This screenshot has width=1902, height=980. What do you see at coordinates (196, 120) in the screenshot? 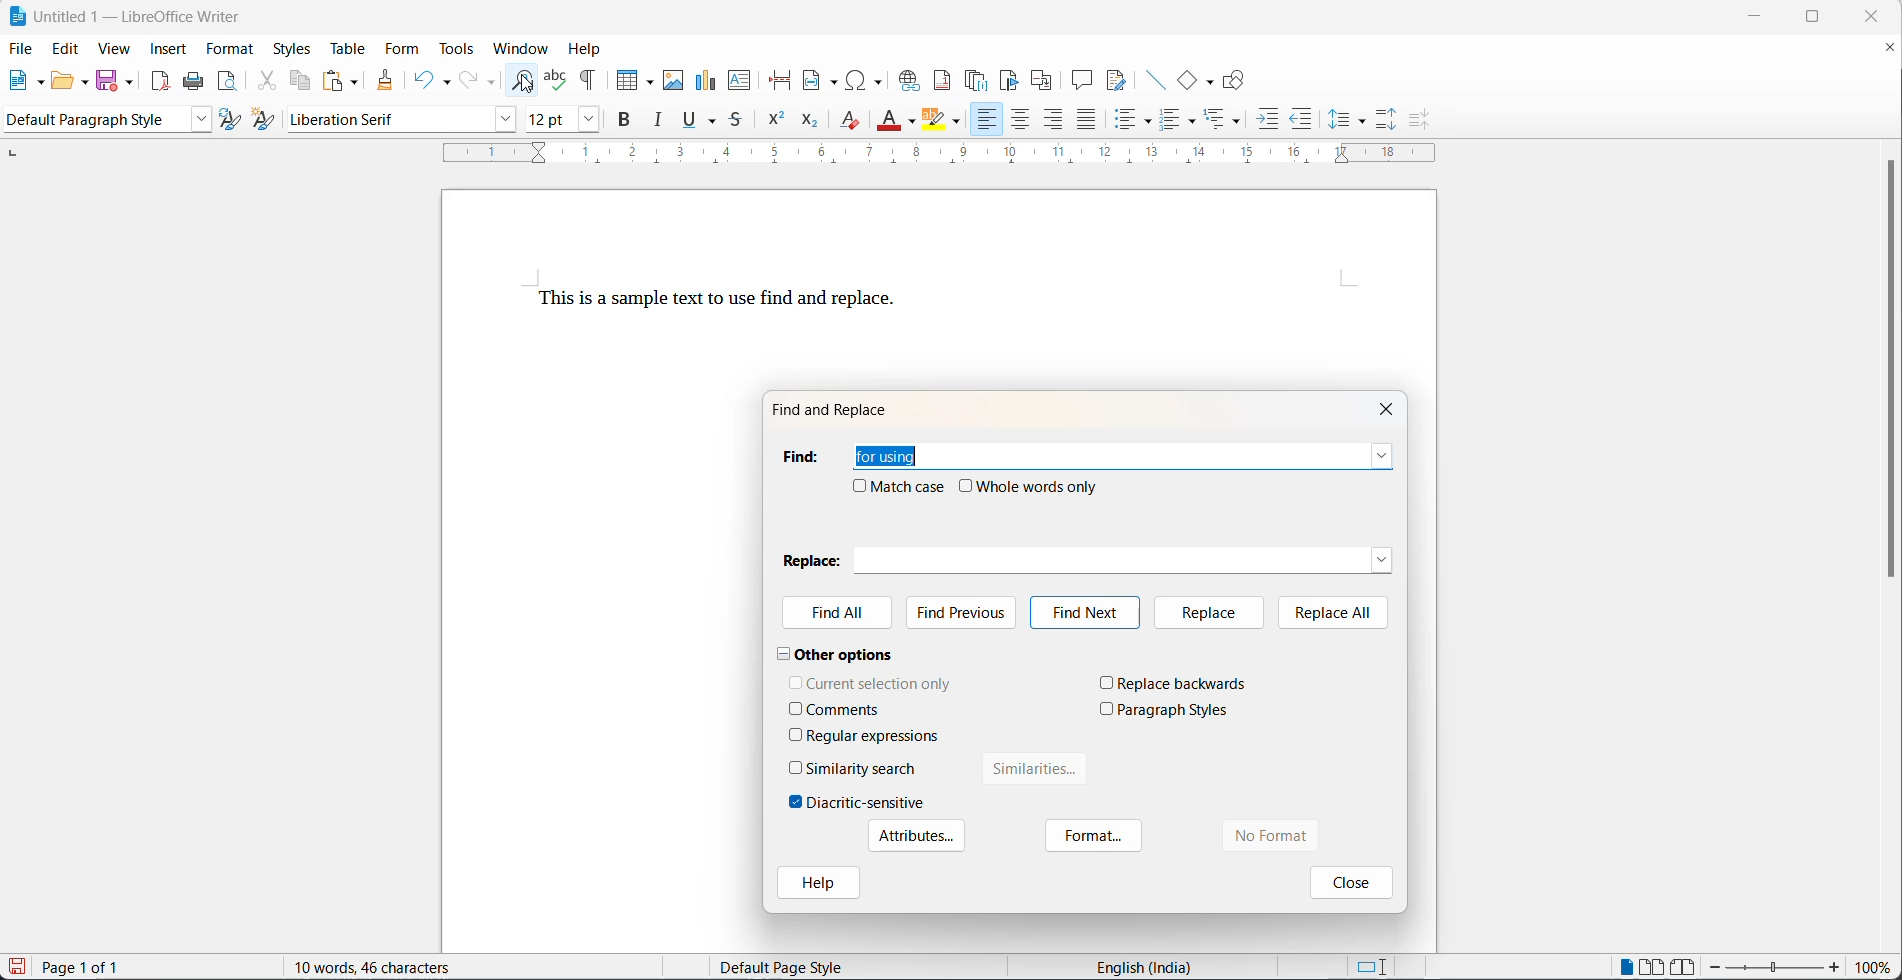
I see `style options` at bounding box center [196, 120].